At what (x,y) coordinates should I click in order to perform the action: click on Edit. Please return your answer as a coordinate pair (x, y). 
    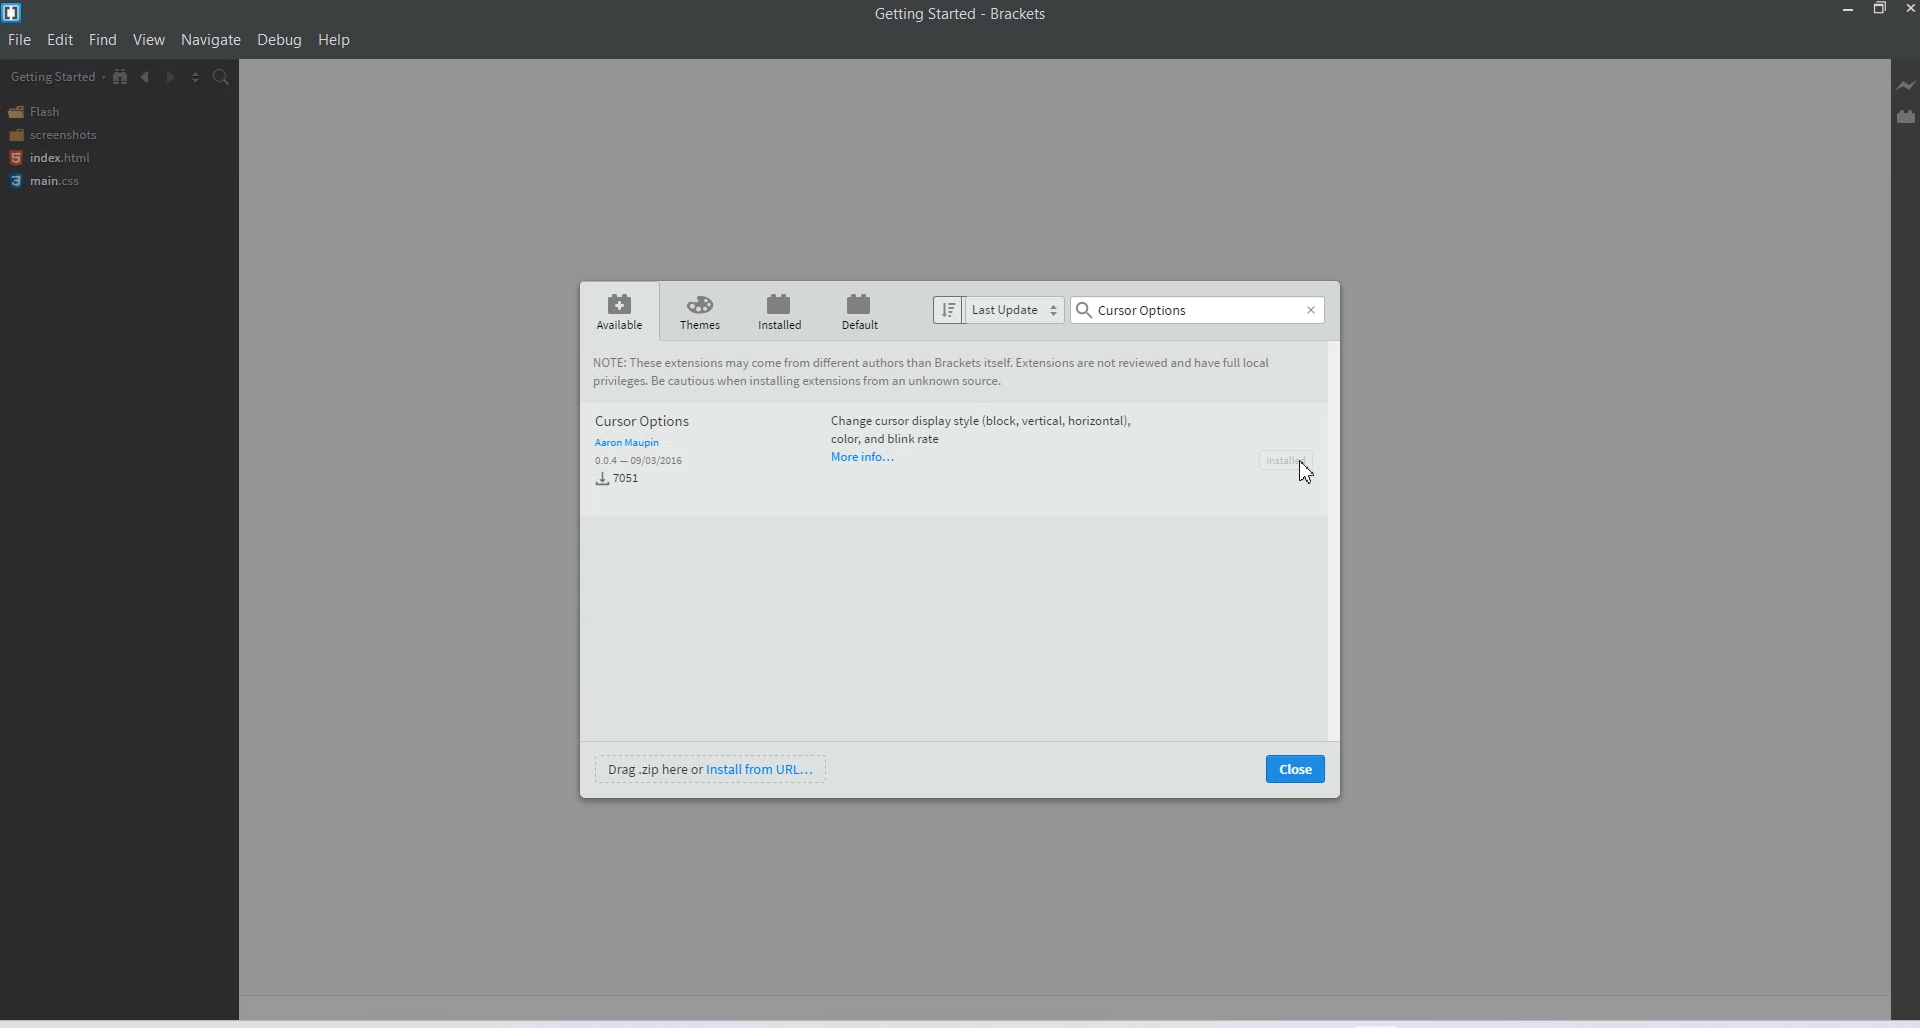
    Looking at the image, I should click on (60, 40).